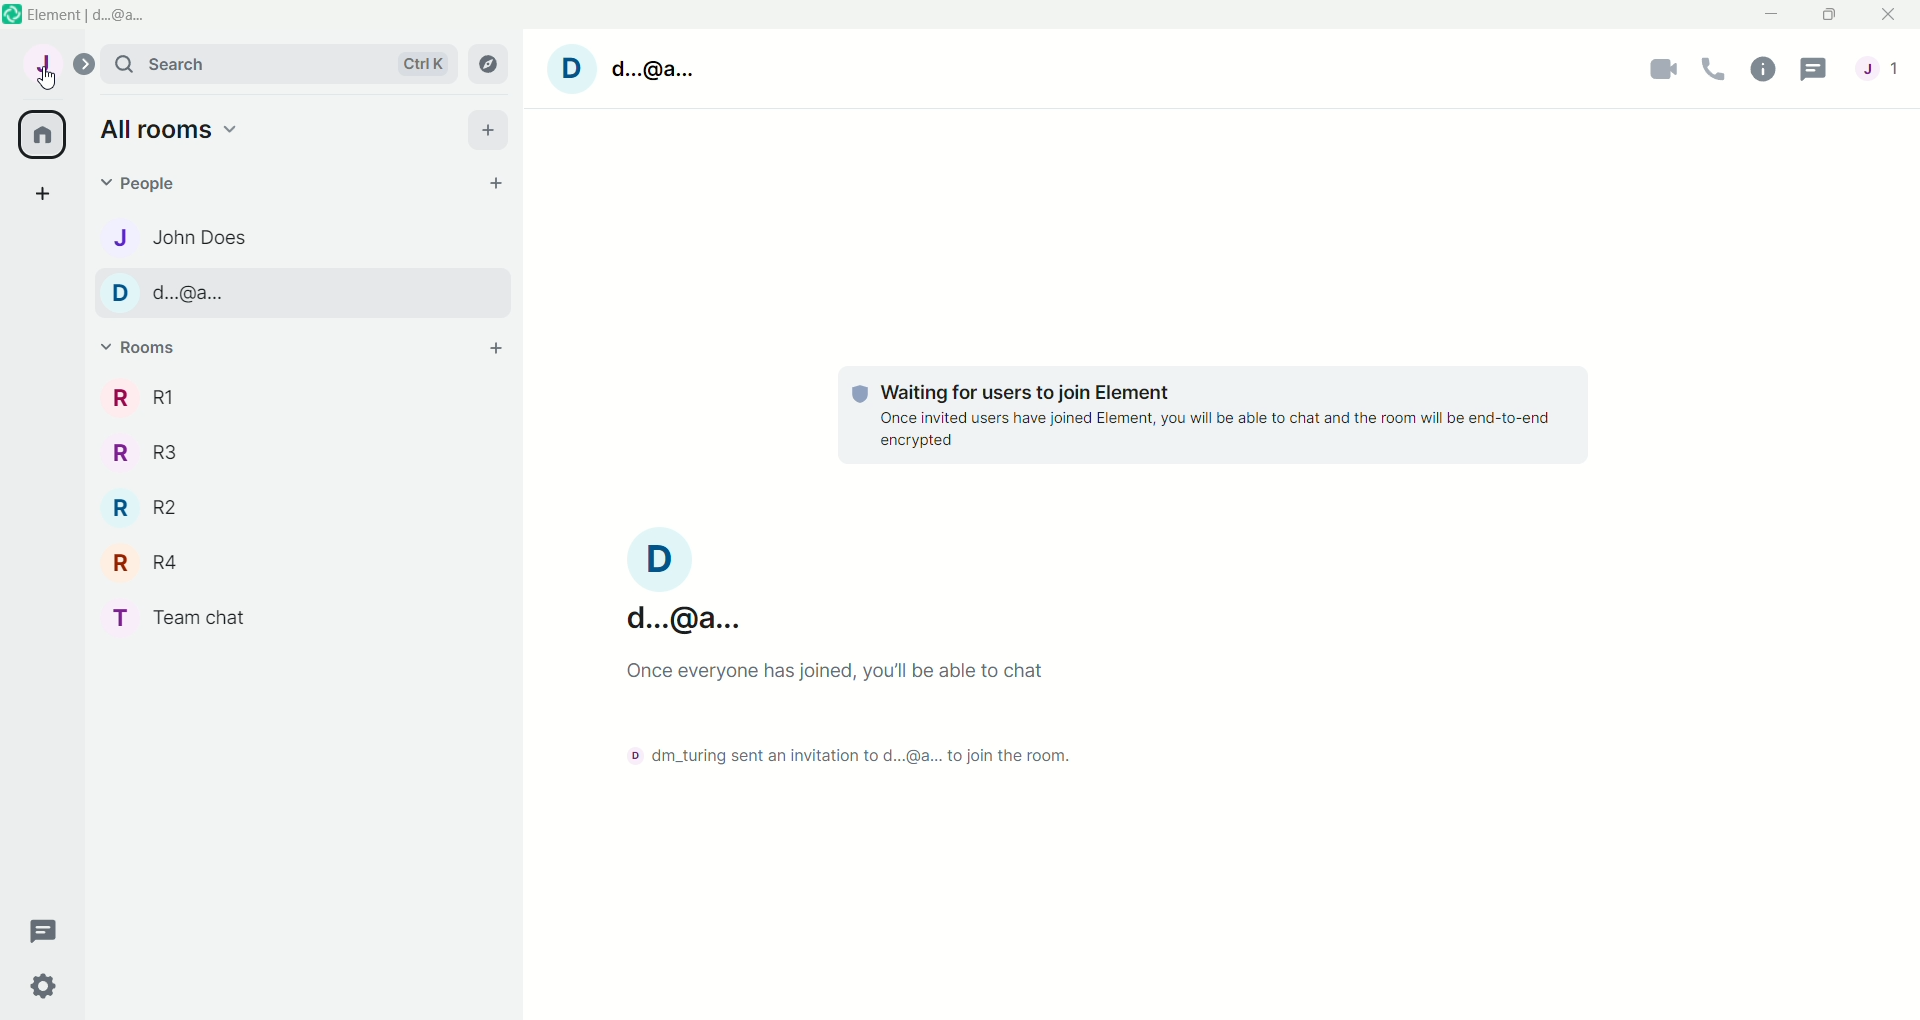  I want to click on R R1, so click(149, 397).